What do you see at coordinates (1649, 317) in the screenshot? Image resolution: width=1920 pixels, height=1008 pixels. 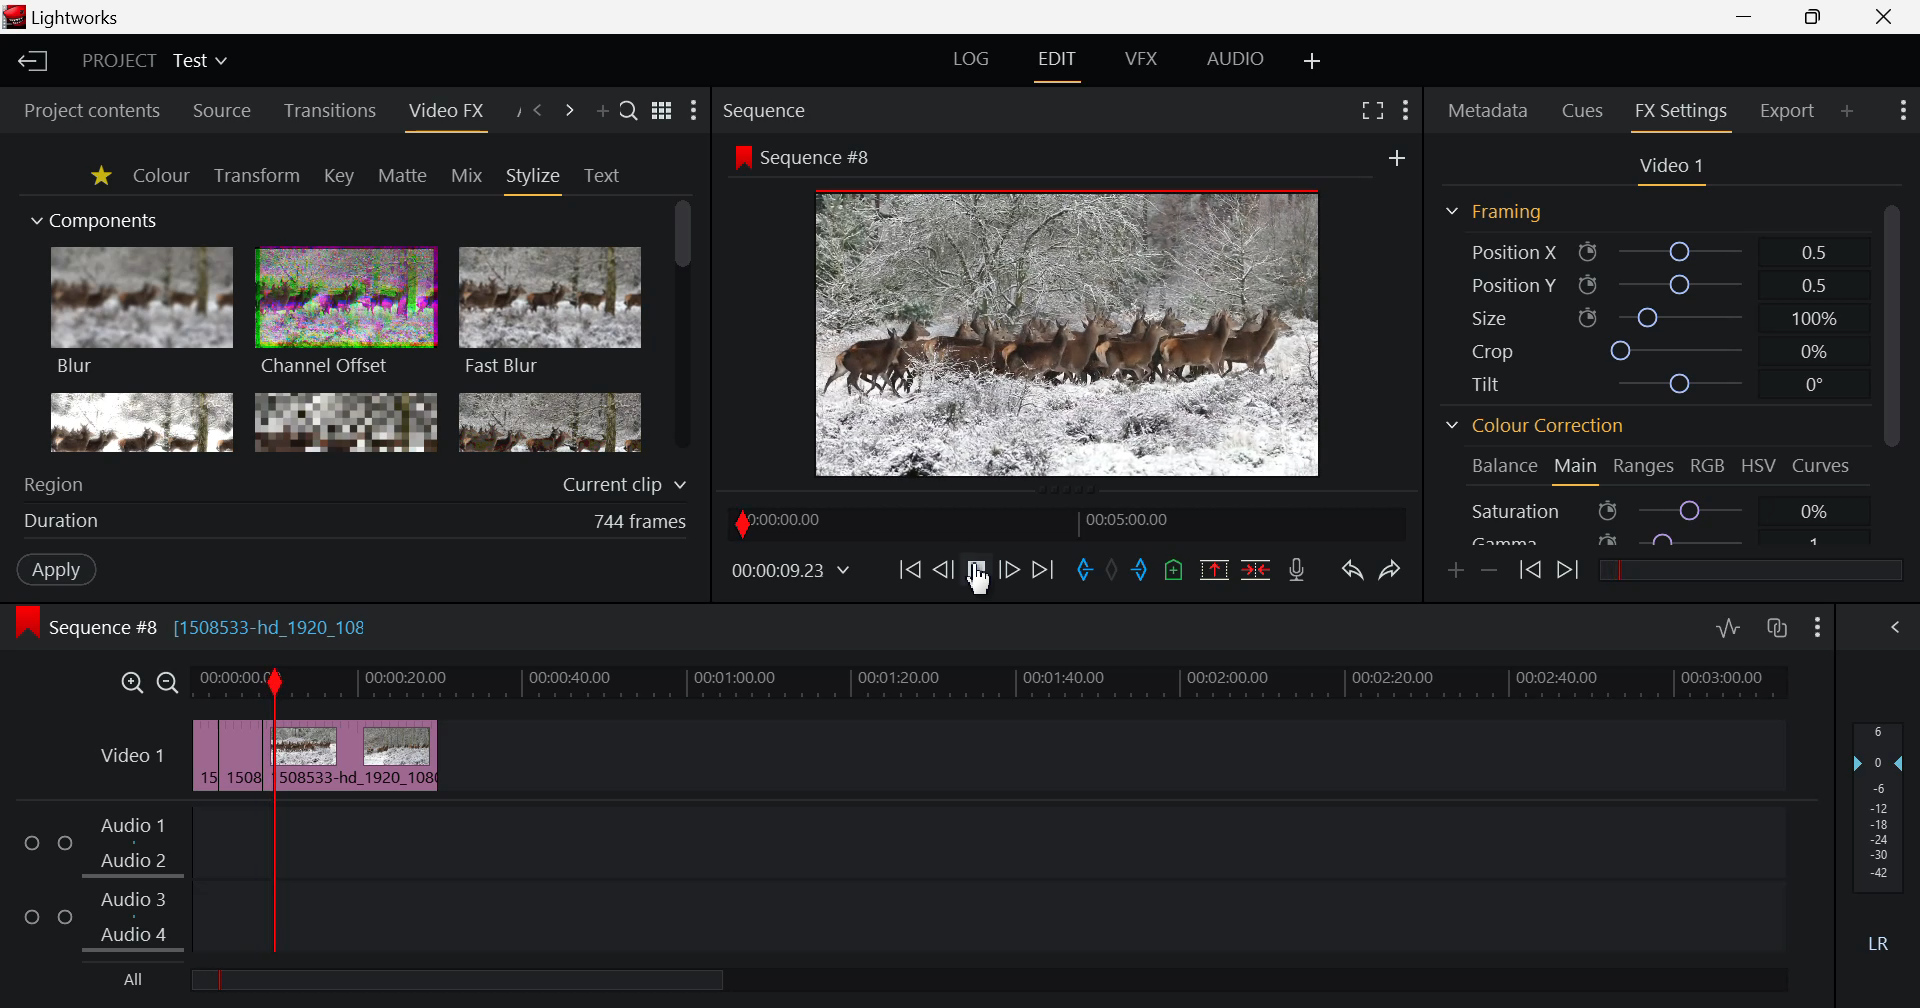 I see `Size` at bounding box center [1649, 317].